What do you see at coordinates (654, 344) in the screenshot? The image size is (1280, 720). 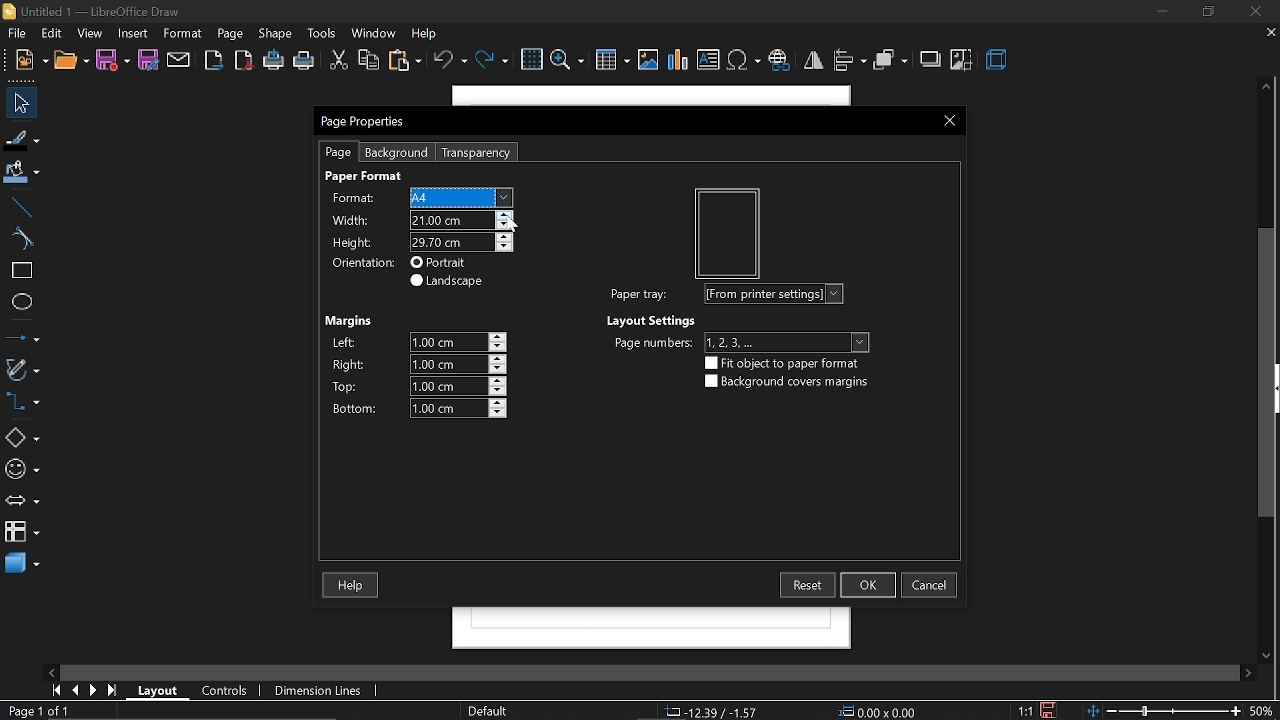 I see `page number` at bounding box center [654, 344].